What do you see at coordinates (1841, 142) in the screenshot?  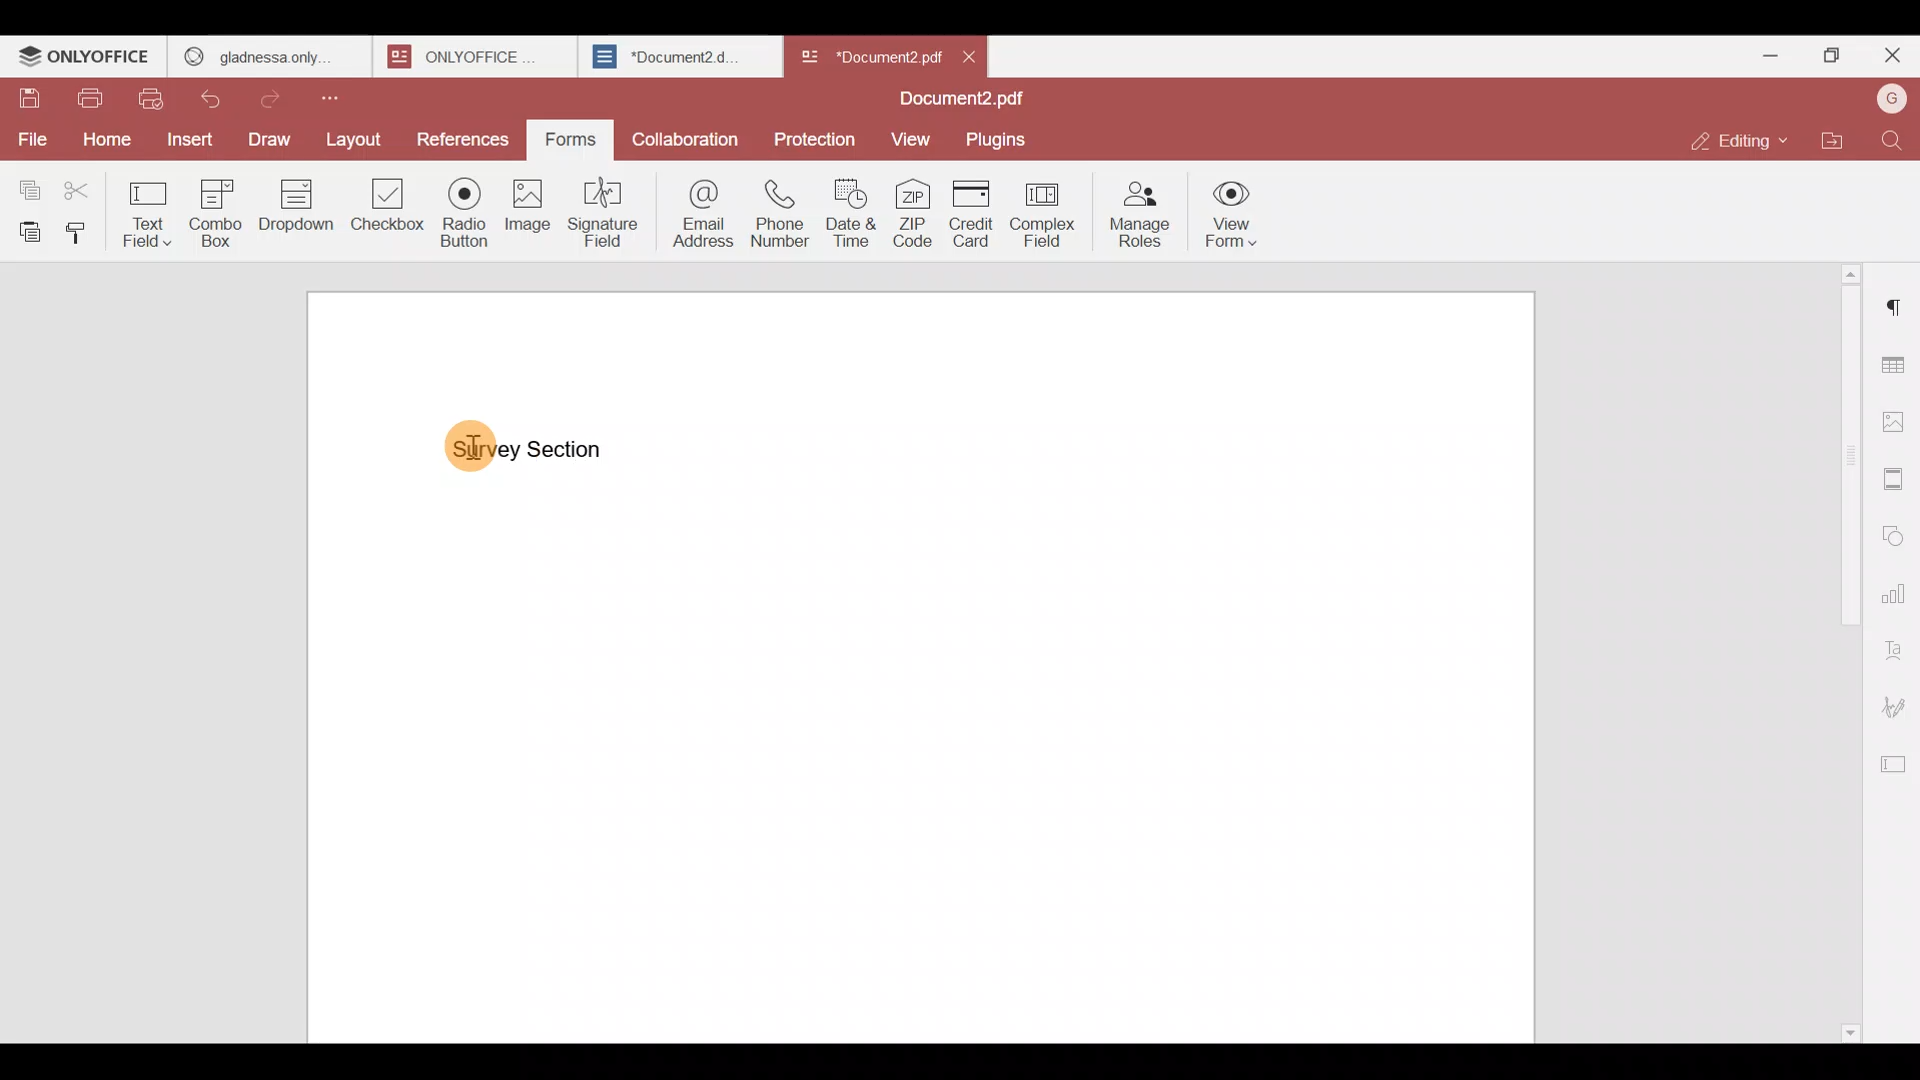 I see `Open file location` at bounding box center [1841, 142].